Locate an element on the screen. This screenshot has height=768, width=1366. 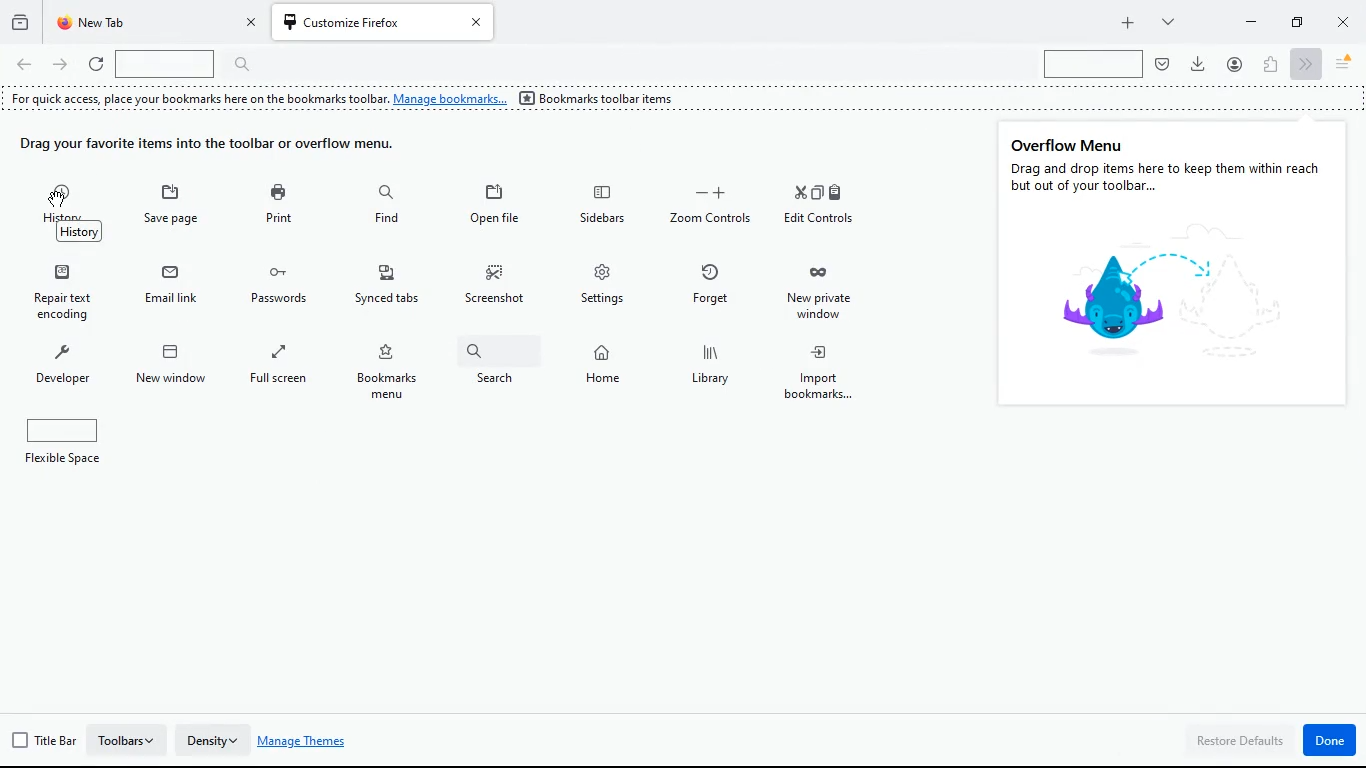
overflow menu is located at coordinates (1070, 143).